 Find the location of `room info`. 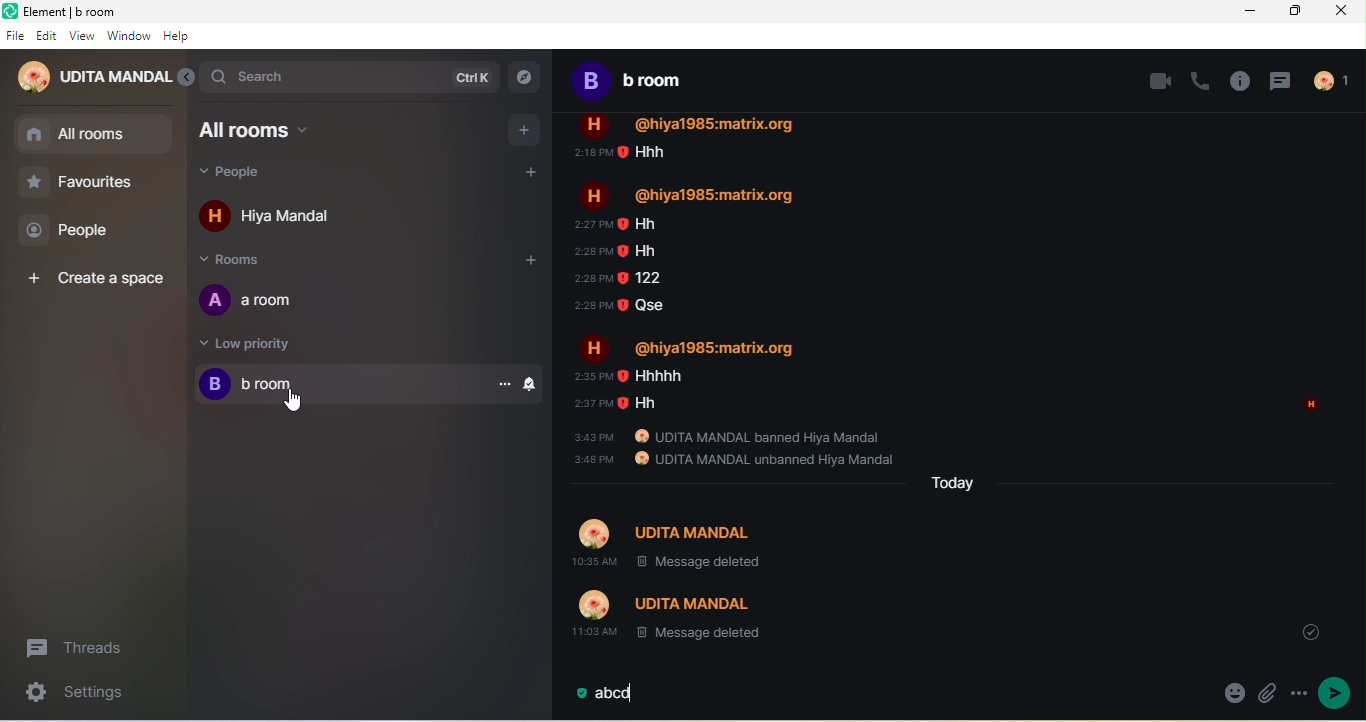

room info is located at coordinates (1240, 81).